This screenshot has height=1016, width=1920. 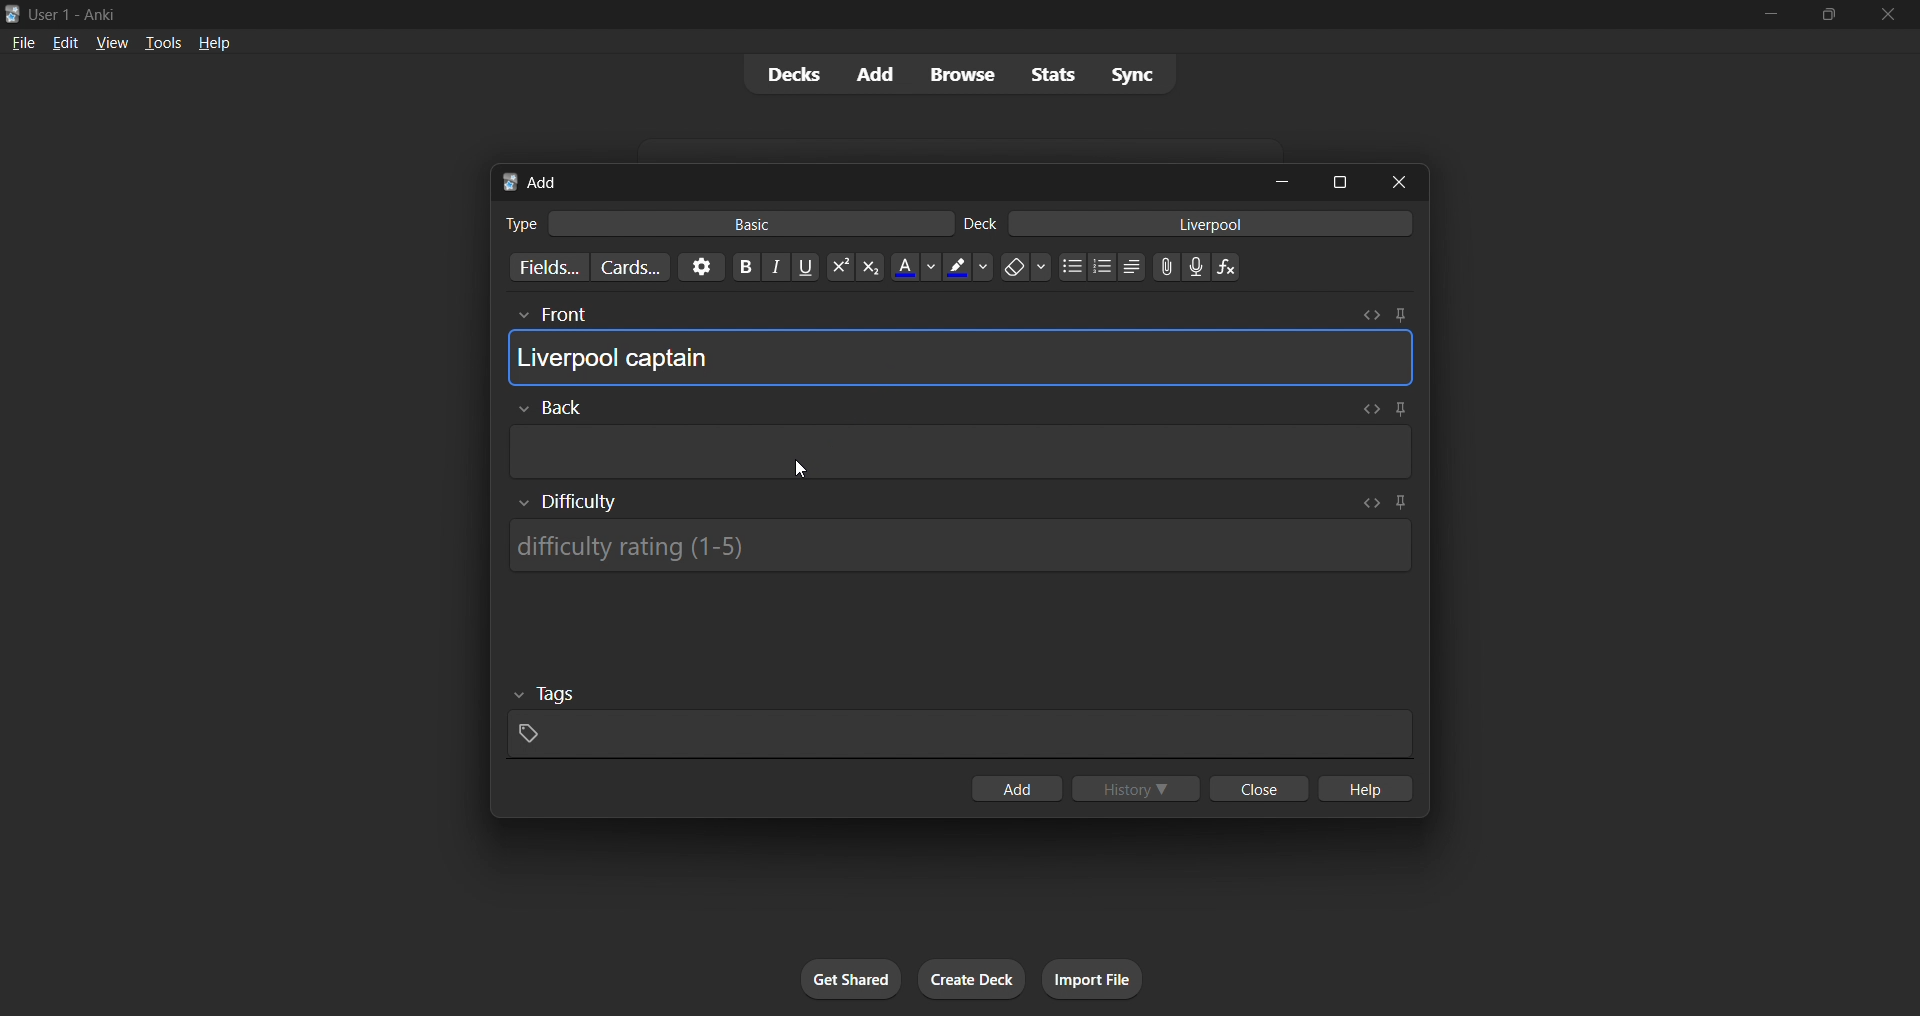 I want to click on Record audio, so click(x=1196, y=267).